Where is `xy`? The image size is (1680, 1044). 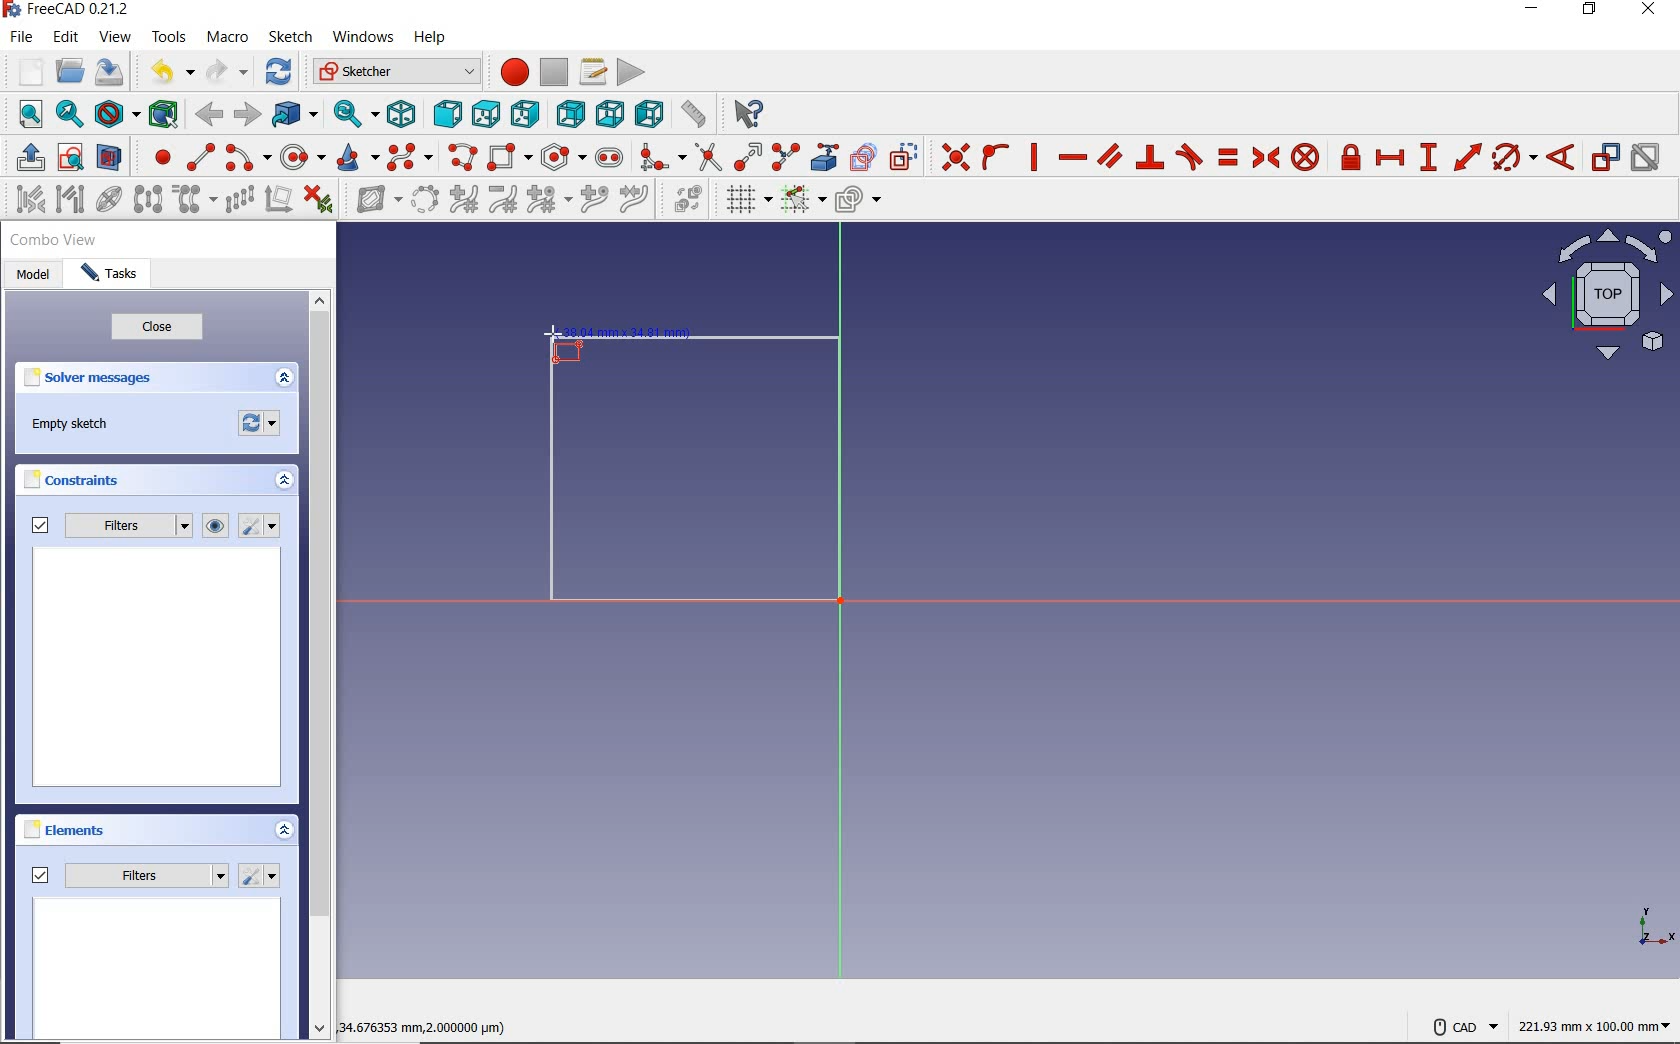 xy is located at coordinates (1643, 925).